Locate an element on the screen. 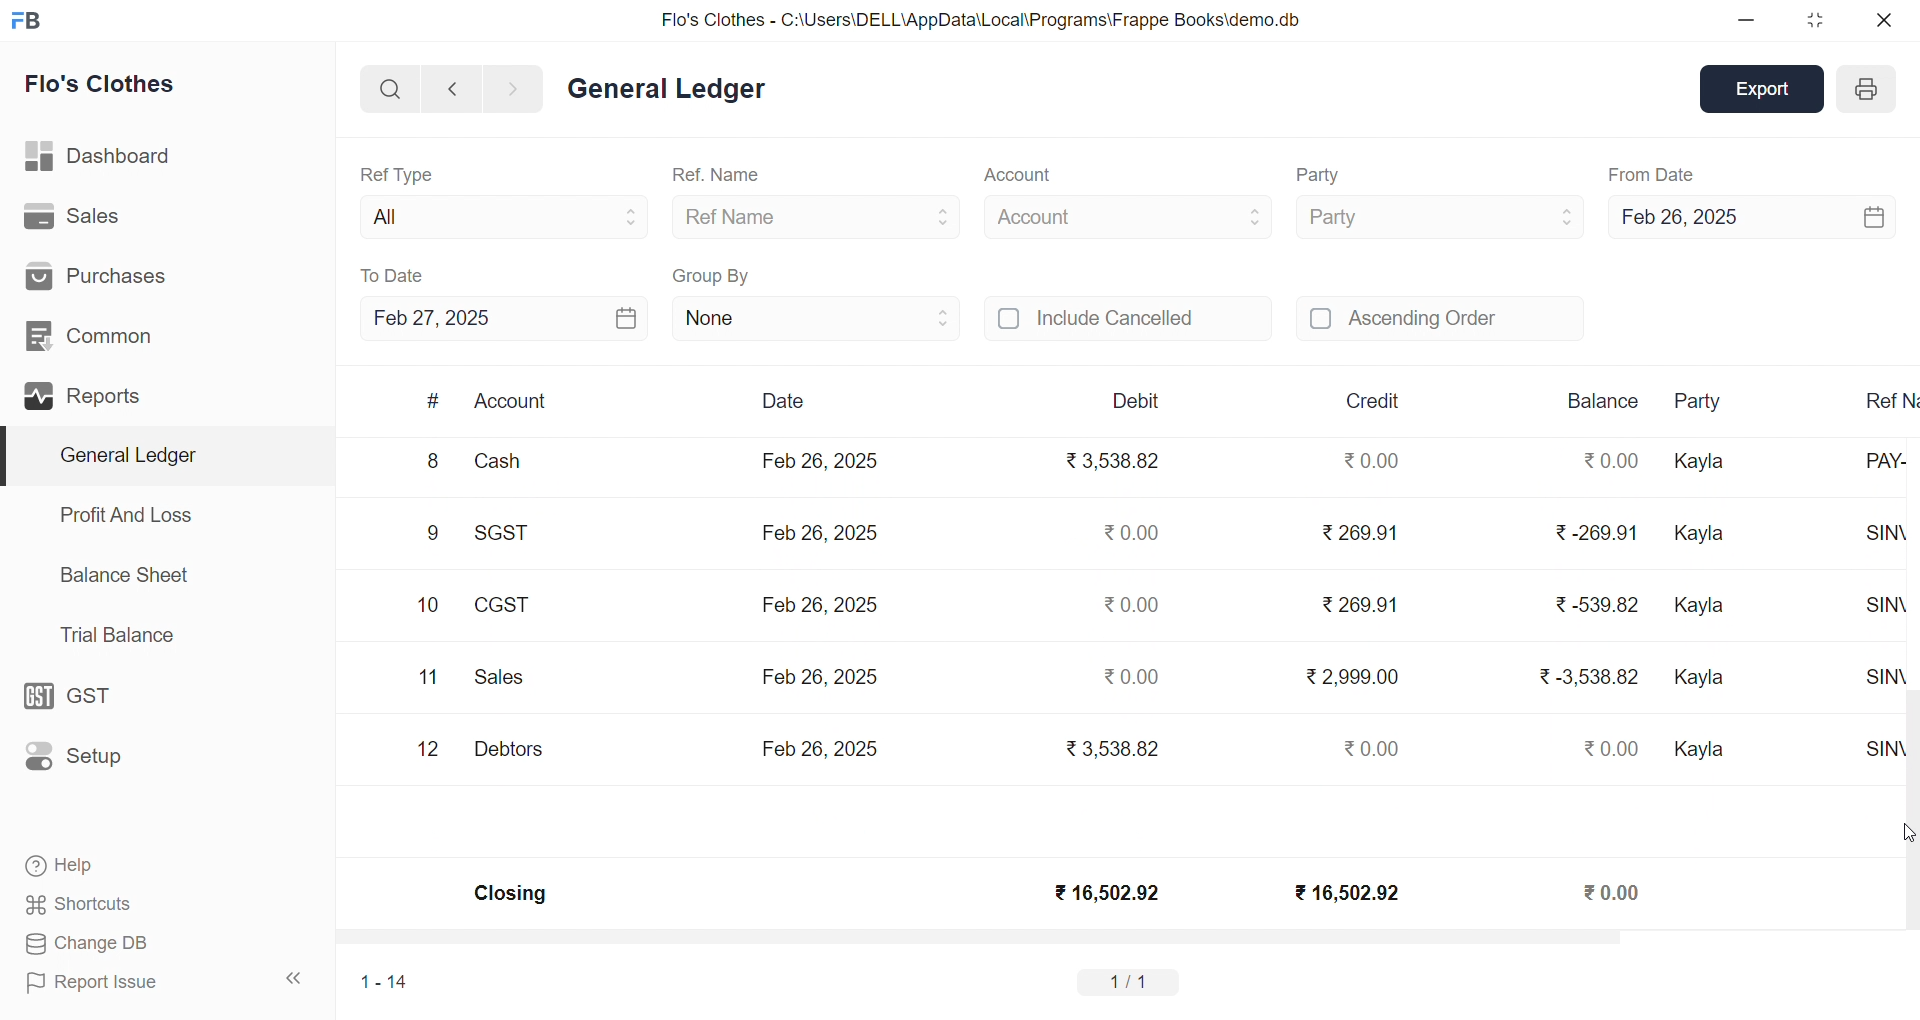 The image size is (1920, 1020). ₹0.00 is located at coordinates (1127, 532).